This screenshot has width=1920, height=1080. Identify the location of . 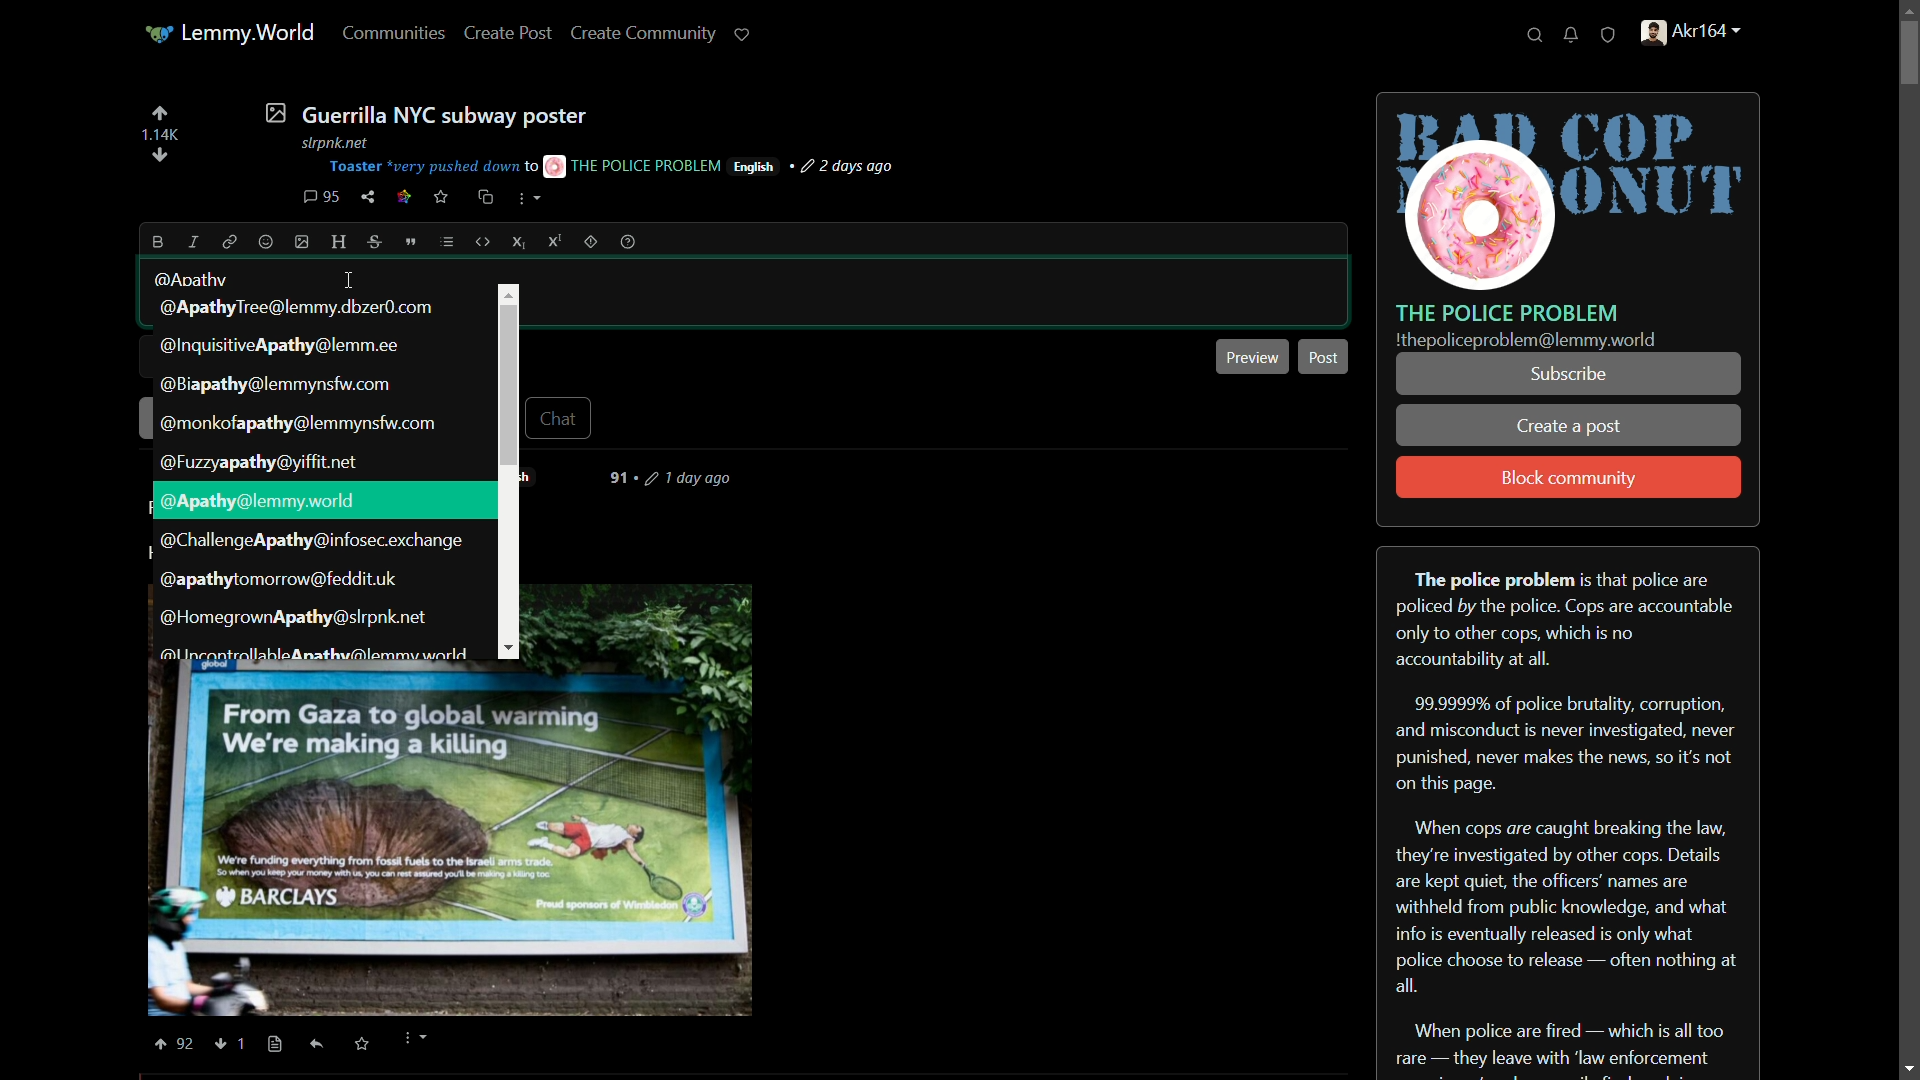
(222, 1045).